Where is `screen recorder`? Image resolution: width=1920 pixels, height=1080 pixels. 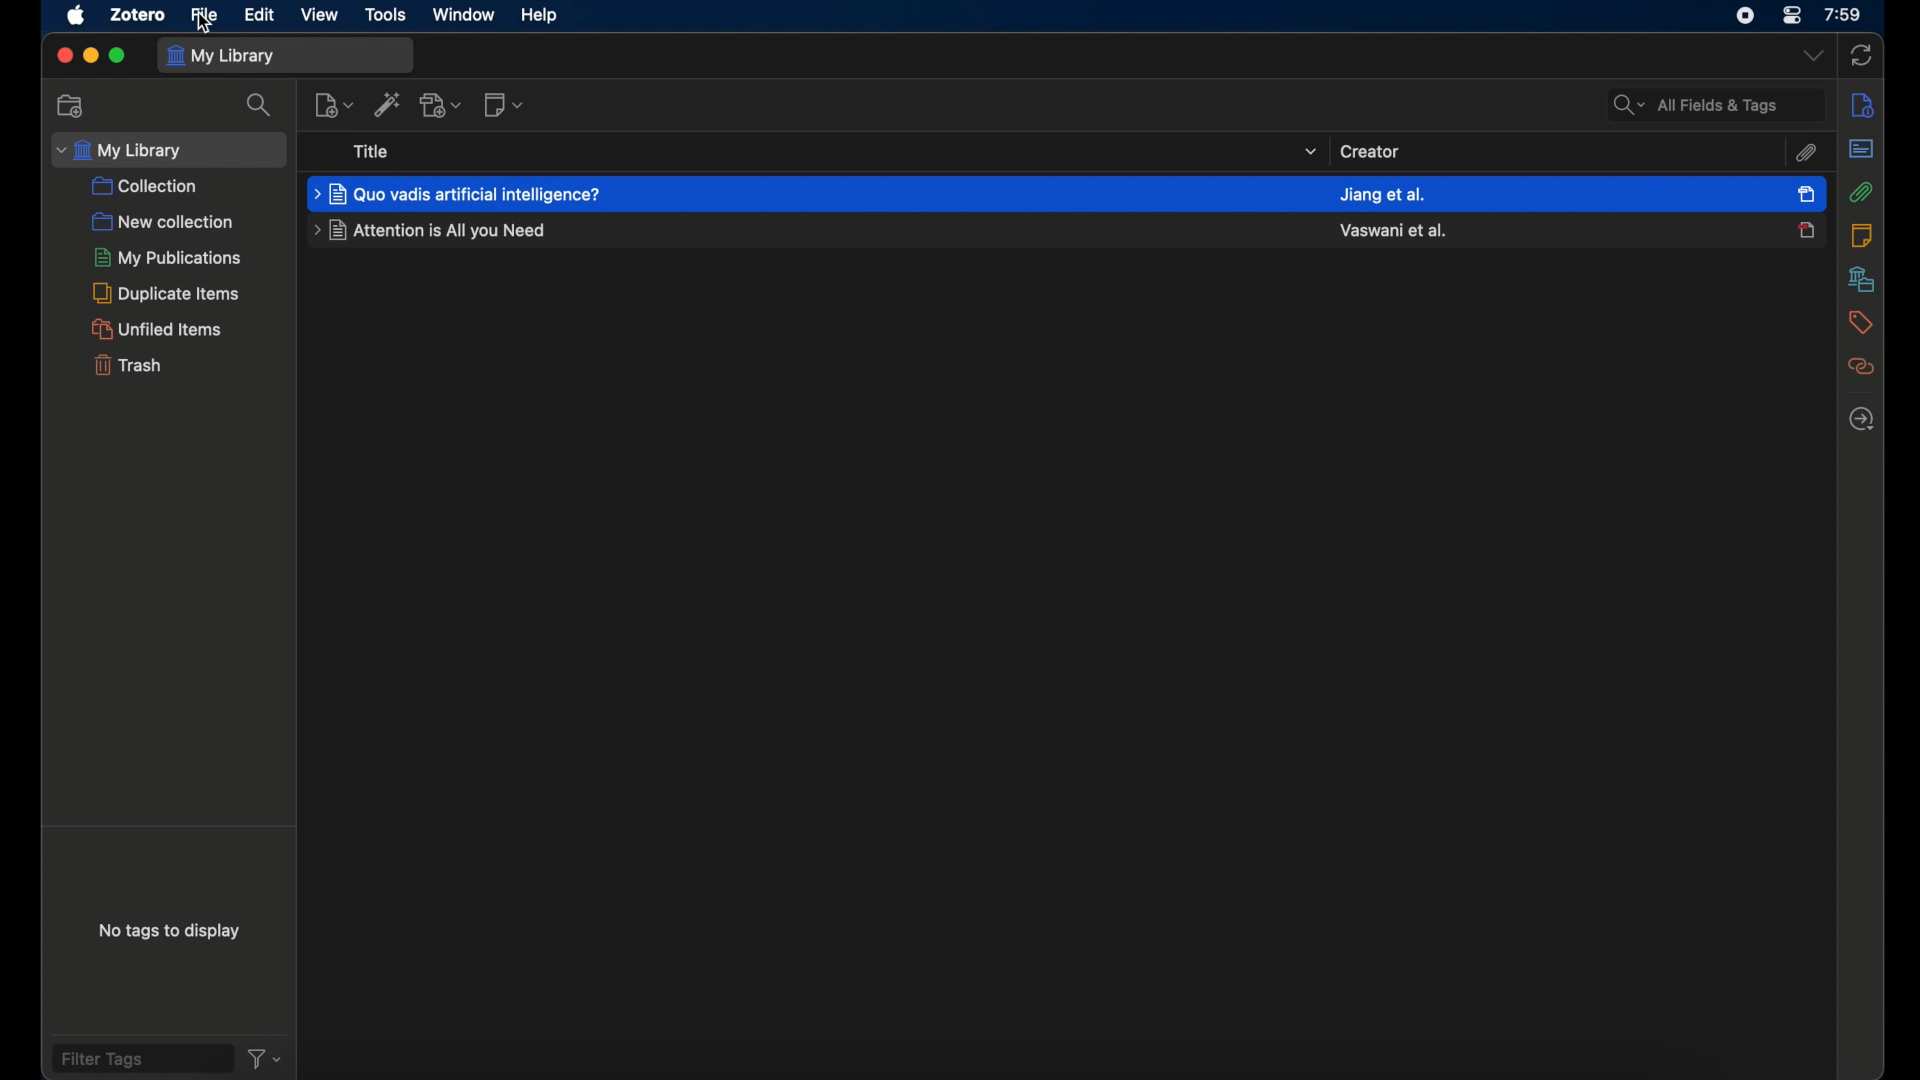
screen recorder is located at coordinates (1746, 14).